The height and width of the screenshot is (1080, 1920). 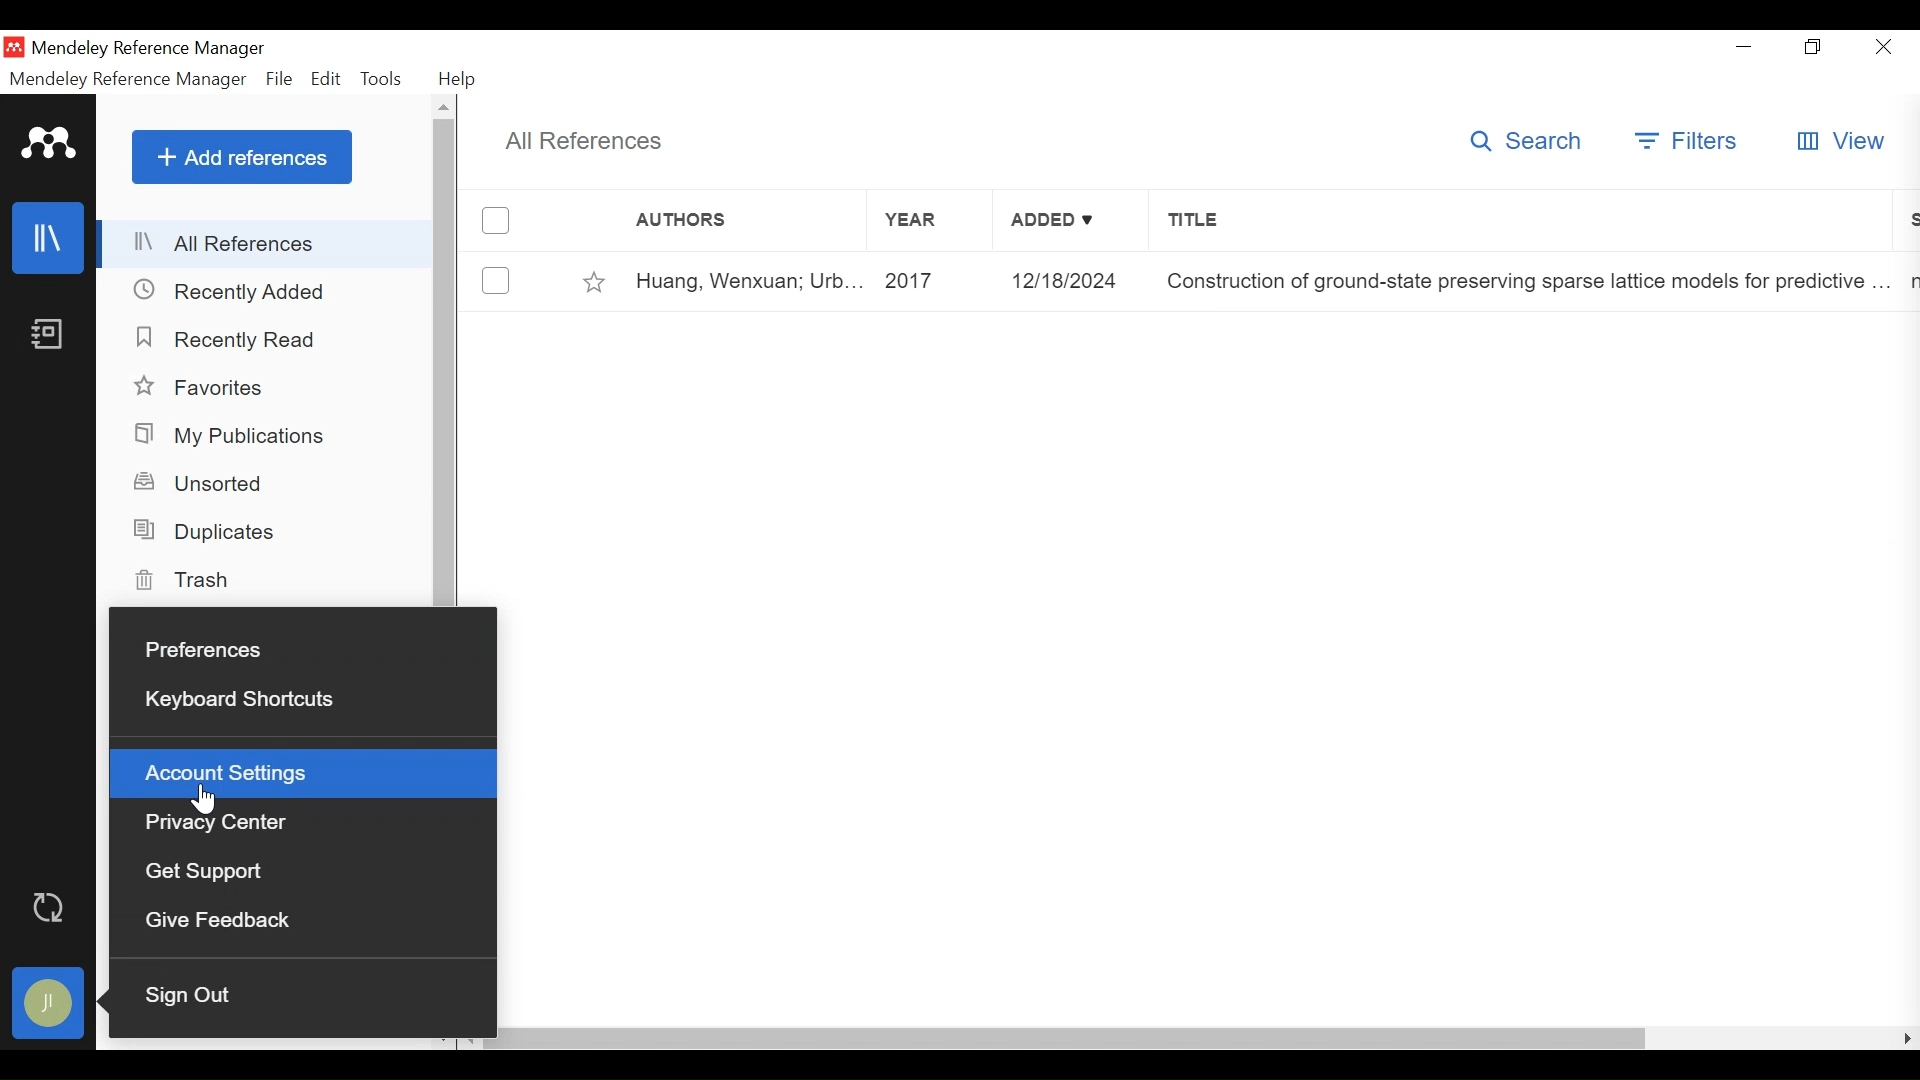 I want to click on Year, so click(x=932, y=227).